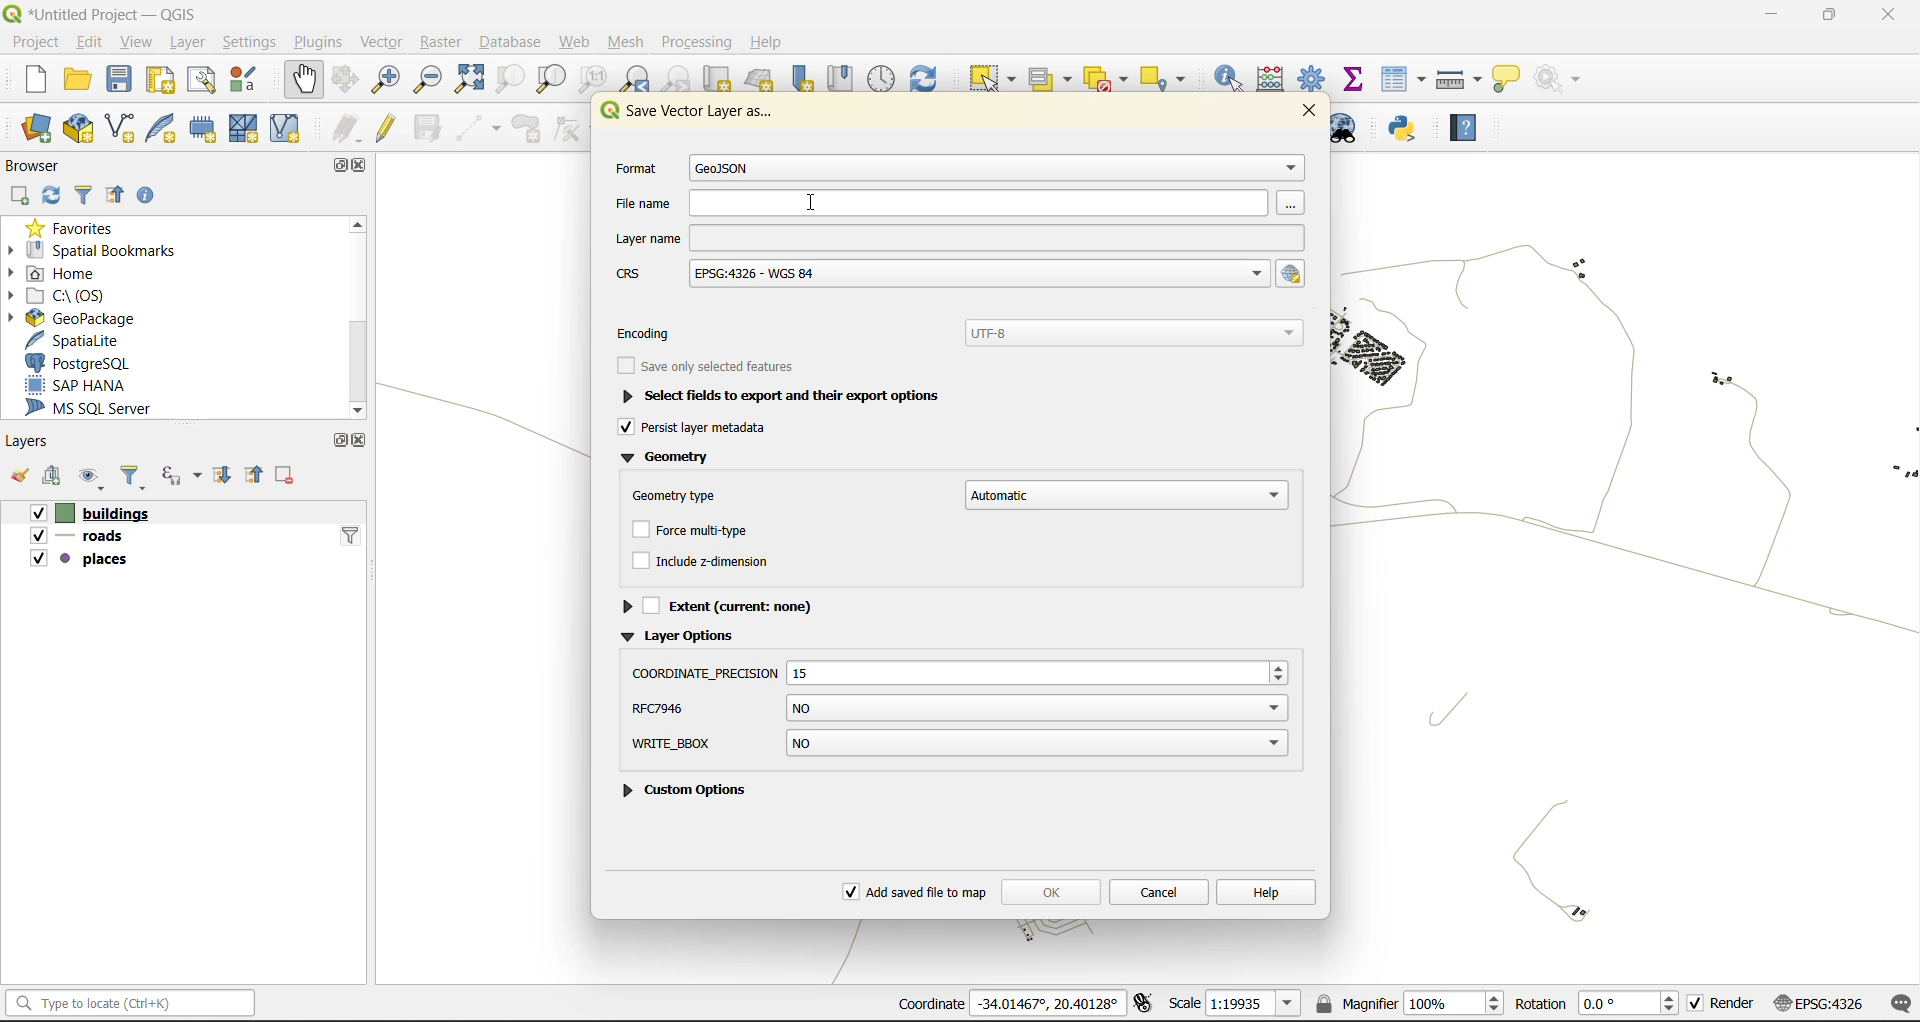  I want to click on format, so click(954, 169).